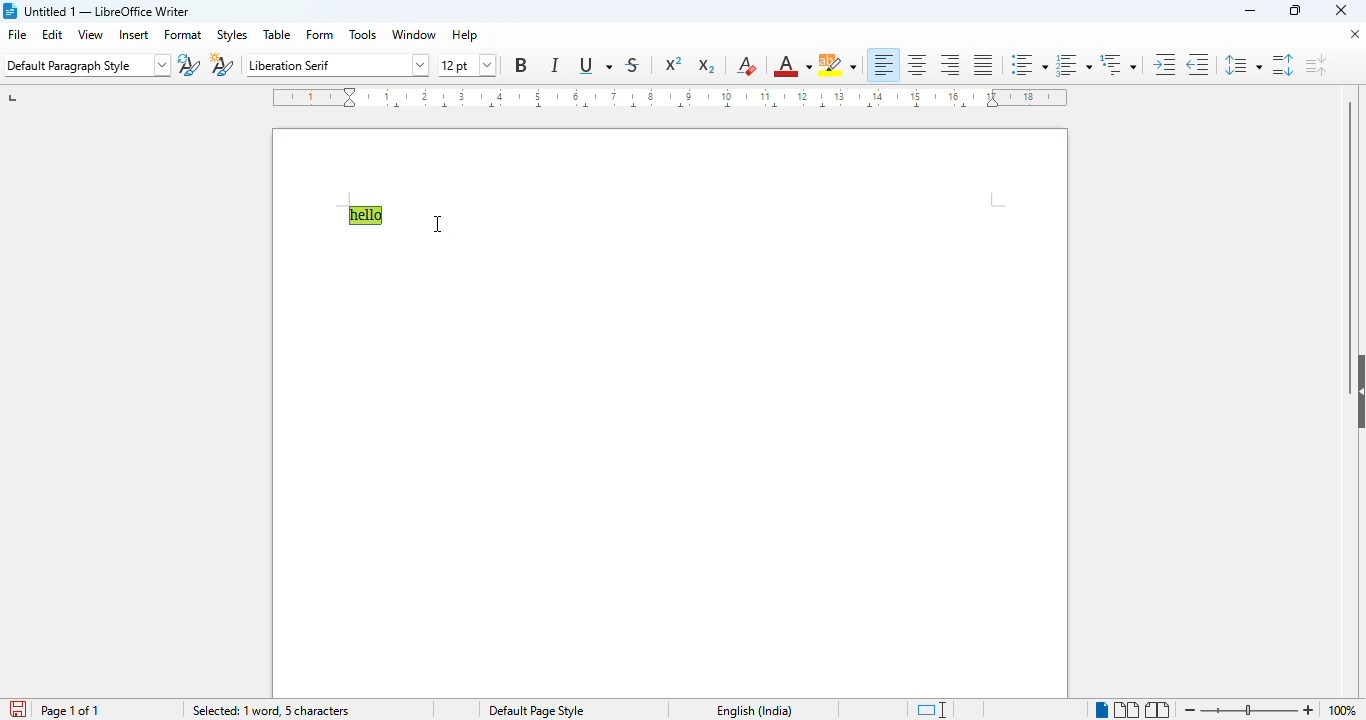 This screenshot has width=1366, height=720. What do you see at coordinates (233, 36) in the screenshot?
I see `styles` at bounding box center [233, 36].